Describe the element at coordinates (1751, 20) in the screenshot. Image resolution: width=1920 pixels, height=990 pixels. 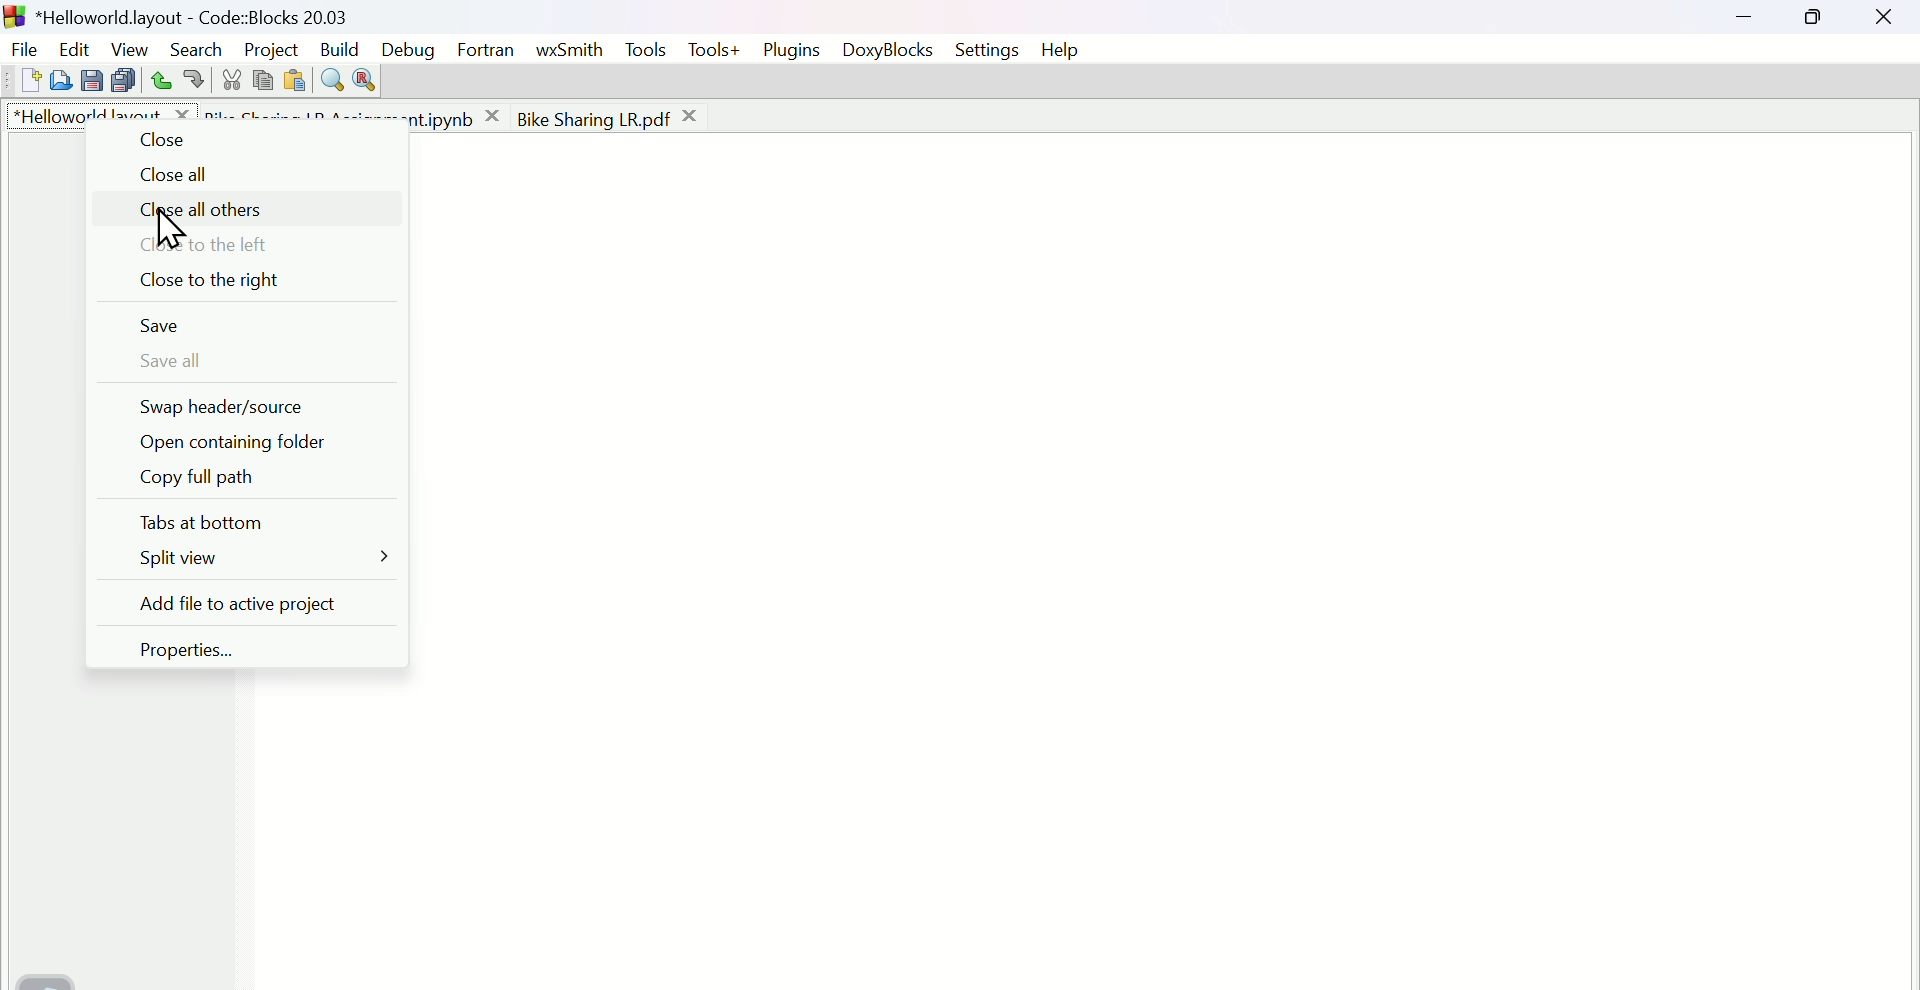
I see `minimise` at that location.